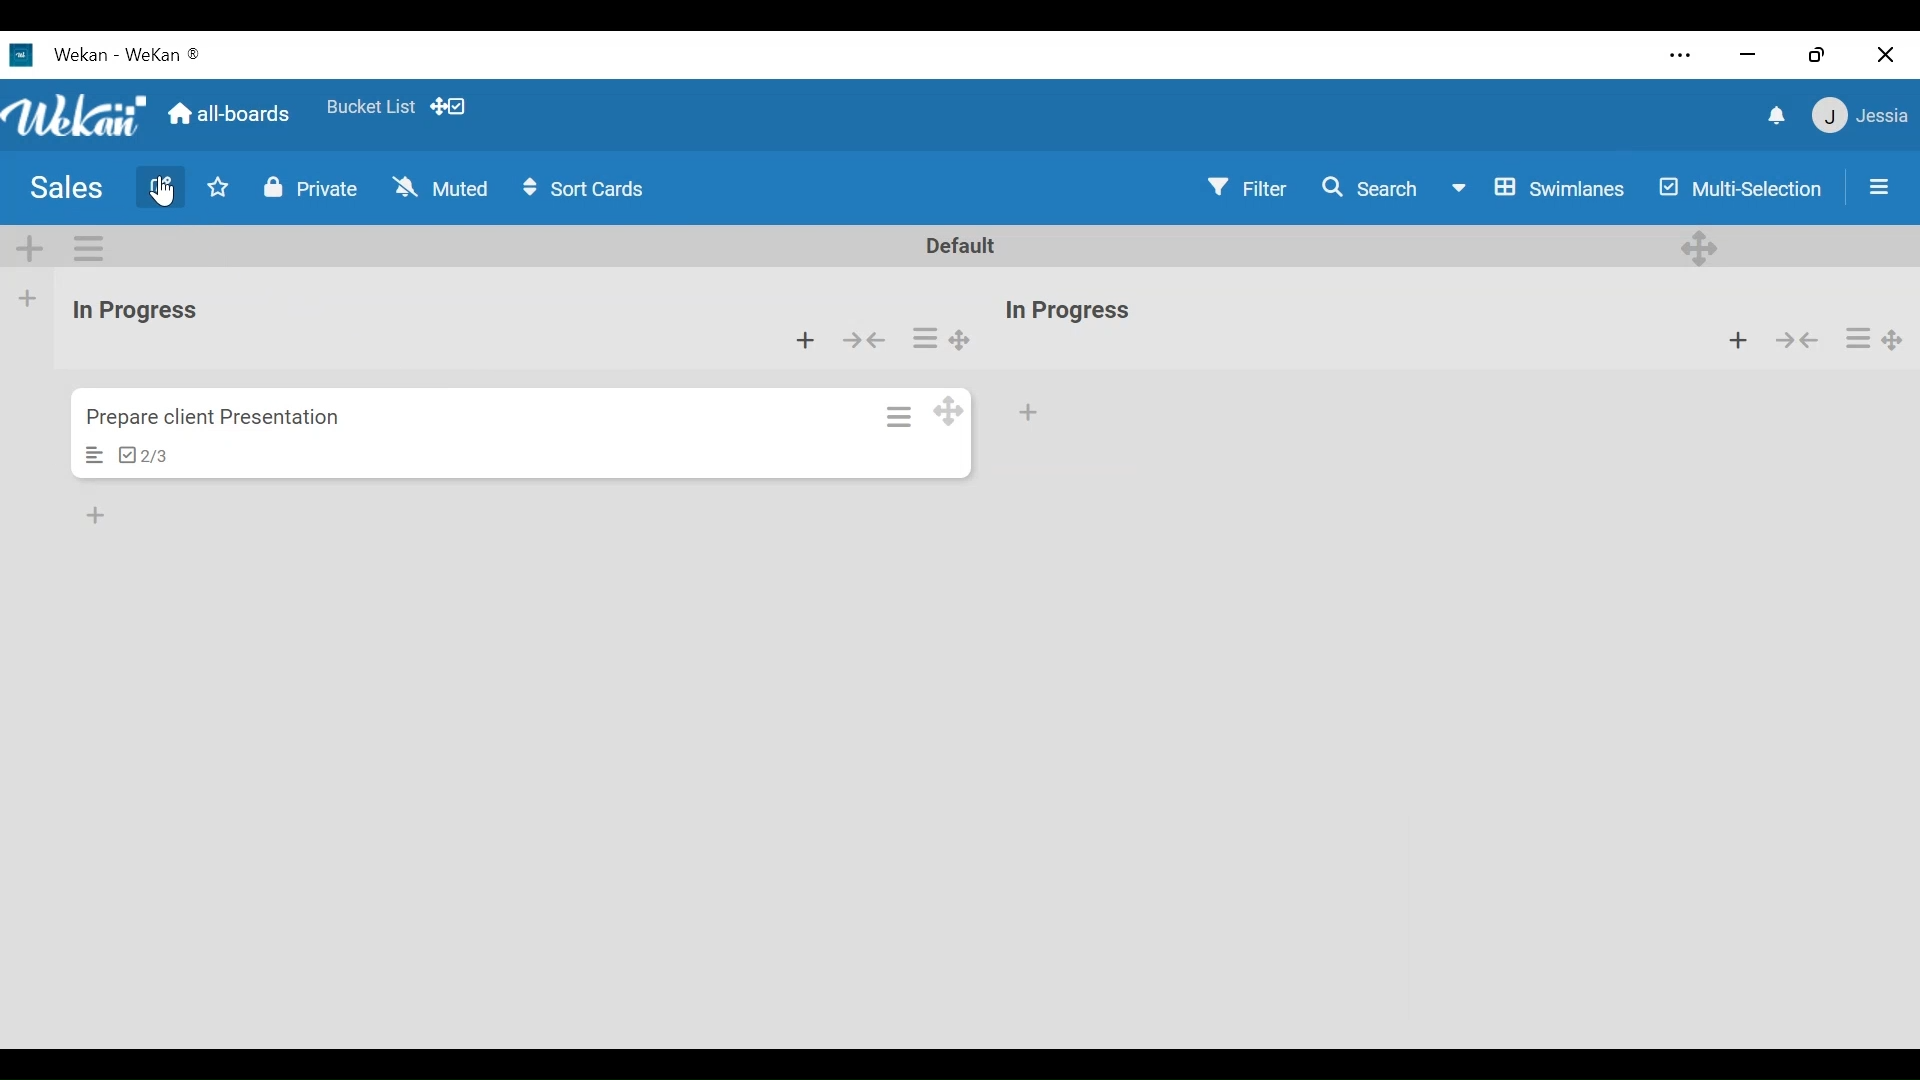 Image resolution: width=1920 pixels, height=1080 pixels. I want to click on Sort cards, so click(583, 190).